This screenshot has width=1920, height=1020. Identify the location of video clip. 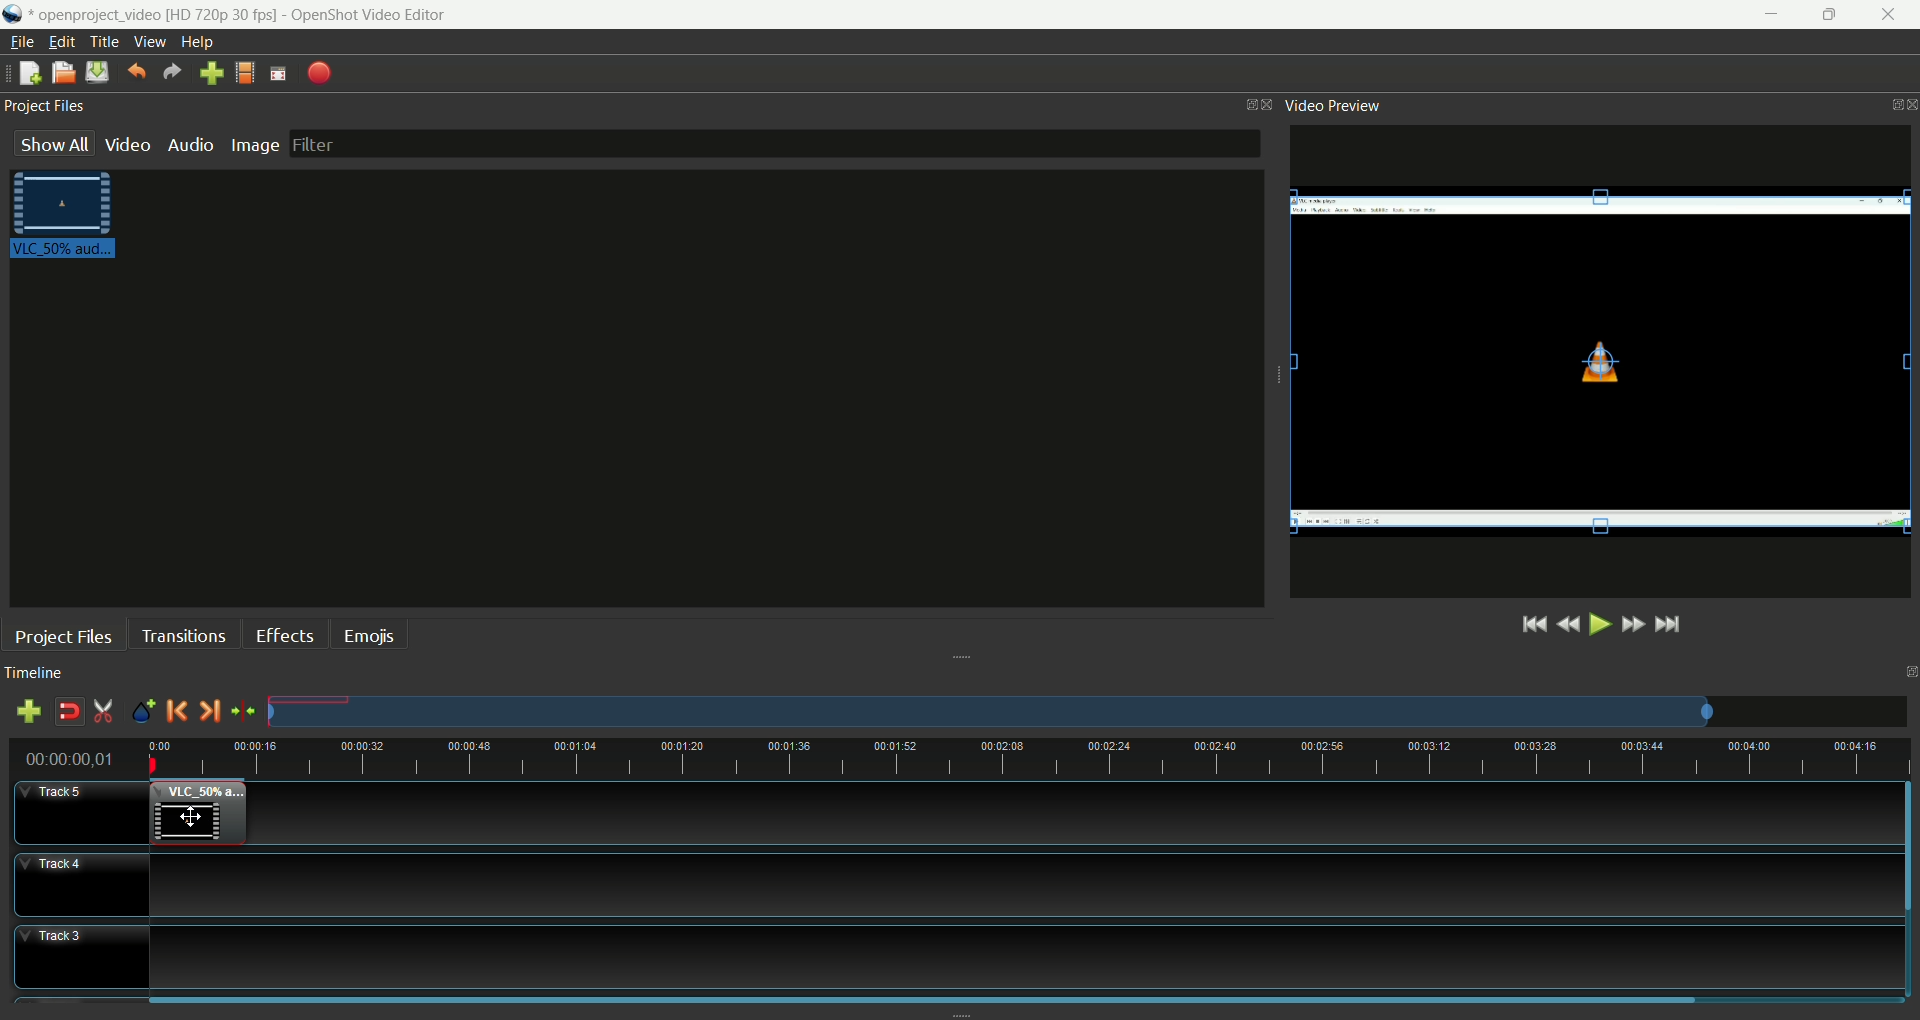
(197, 813).